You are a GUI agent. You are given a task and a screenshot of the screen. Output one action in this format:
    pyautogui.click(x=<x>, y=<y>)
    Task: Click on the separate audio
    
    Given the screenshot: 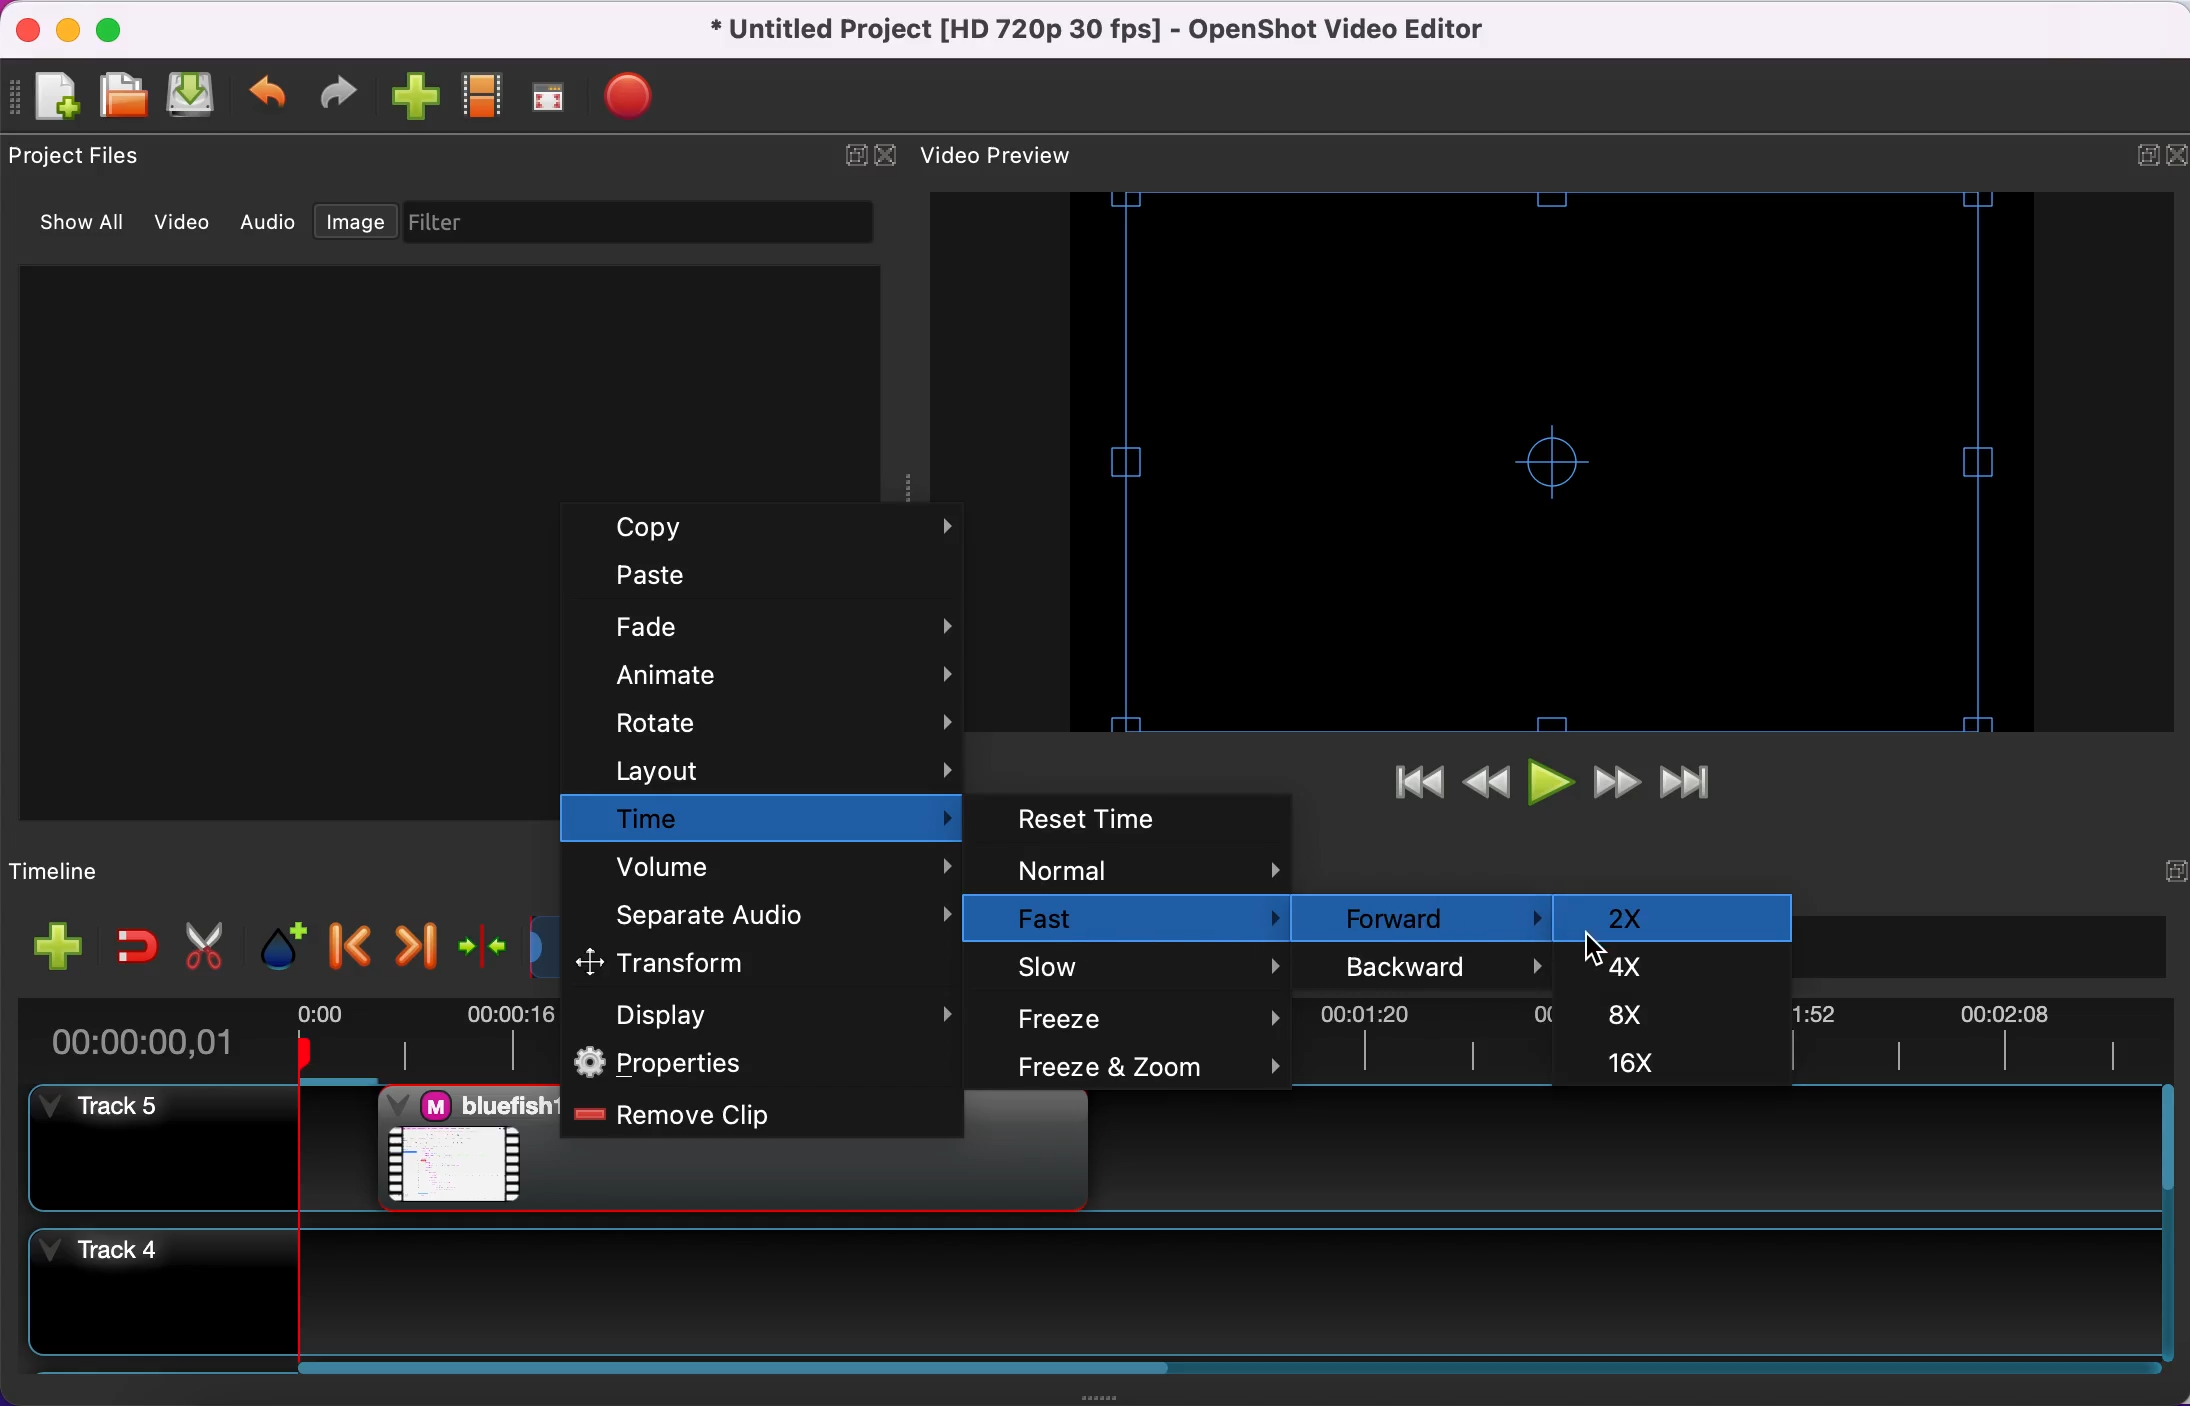 What is the action you would take?
    pyautogui.click(x=772, y=917)
    